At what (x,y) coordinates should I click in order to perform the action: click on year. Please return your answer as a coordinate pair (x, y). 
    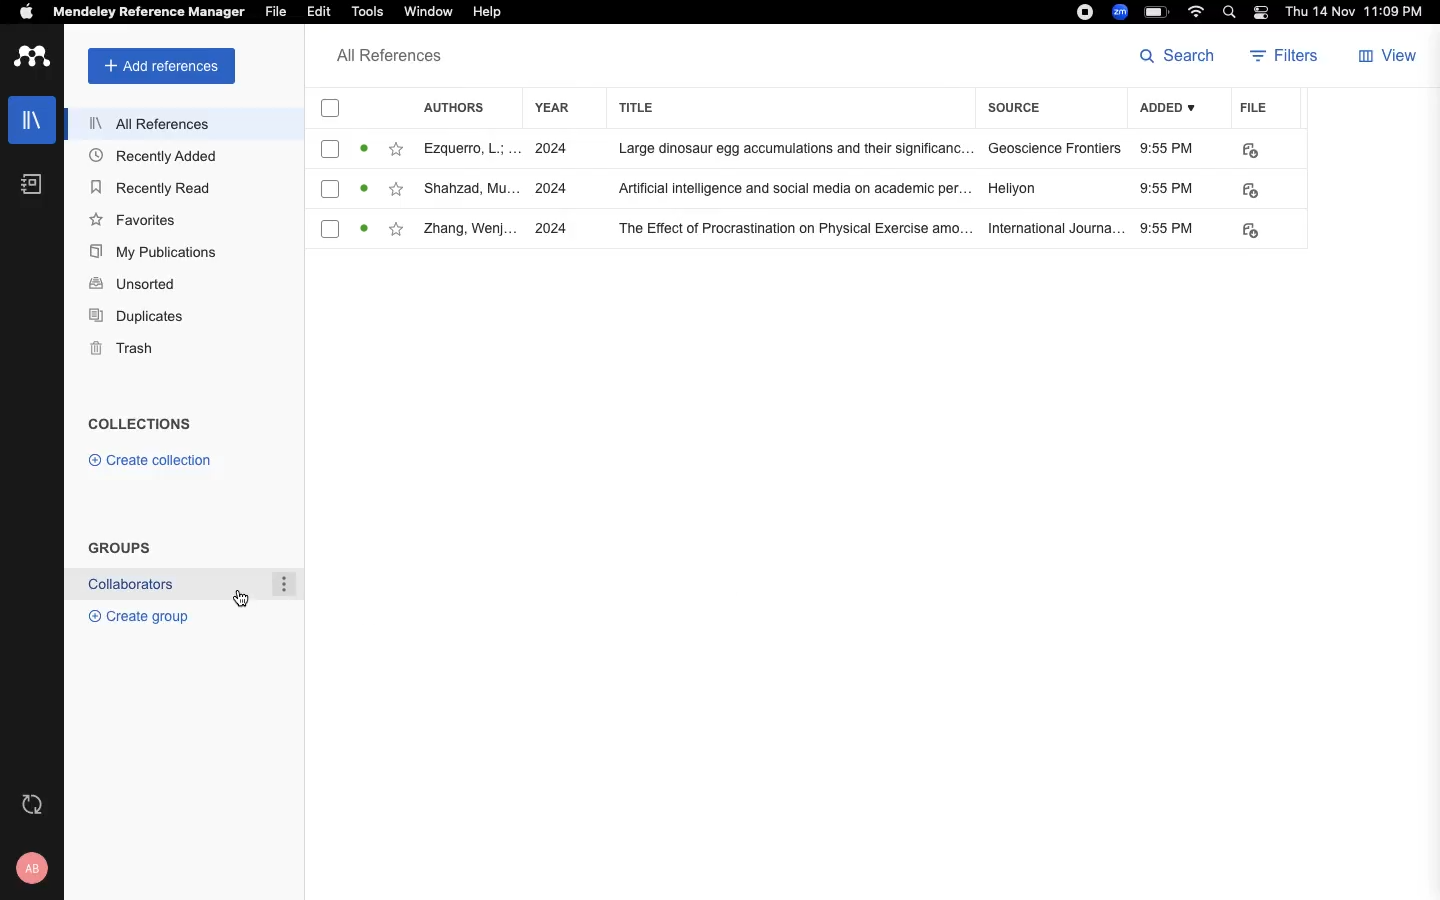
    Looking at the image, I should click on (553, 107).